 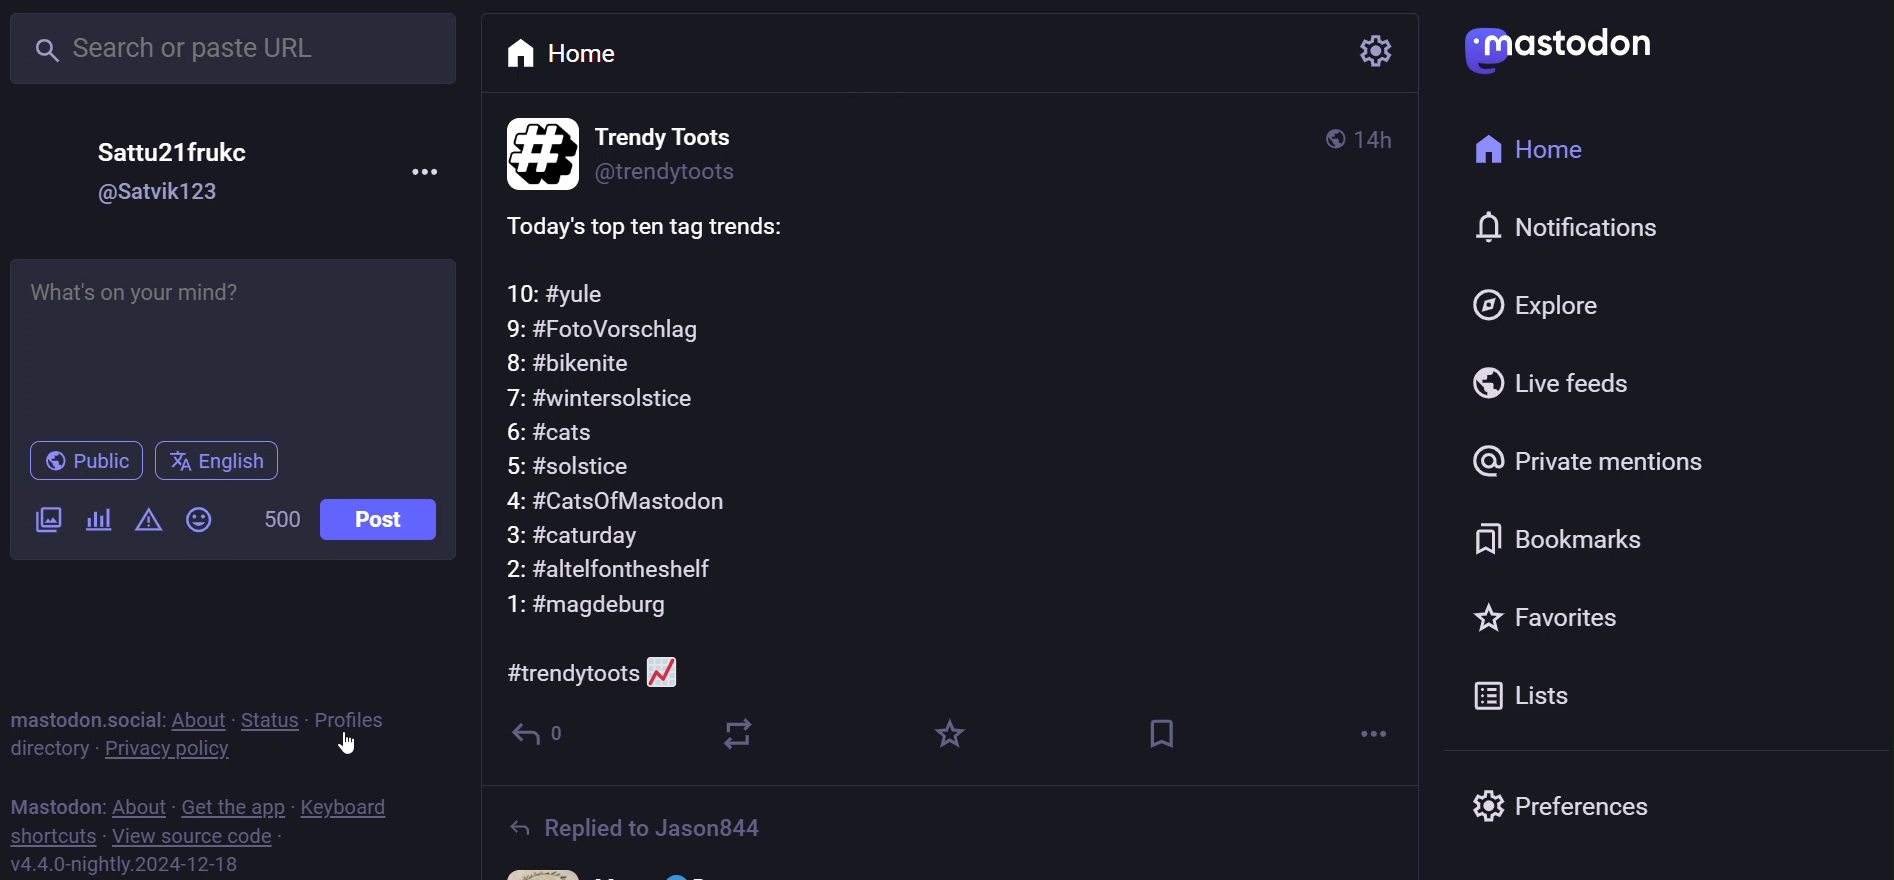 What do you see at coordinates (742, 737) in the screenshot?
I see `boost` at bounding box center [742, 737].